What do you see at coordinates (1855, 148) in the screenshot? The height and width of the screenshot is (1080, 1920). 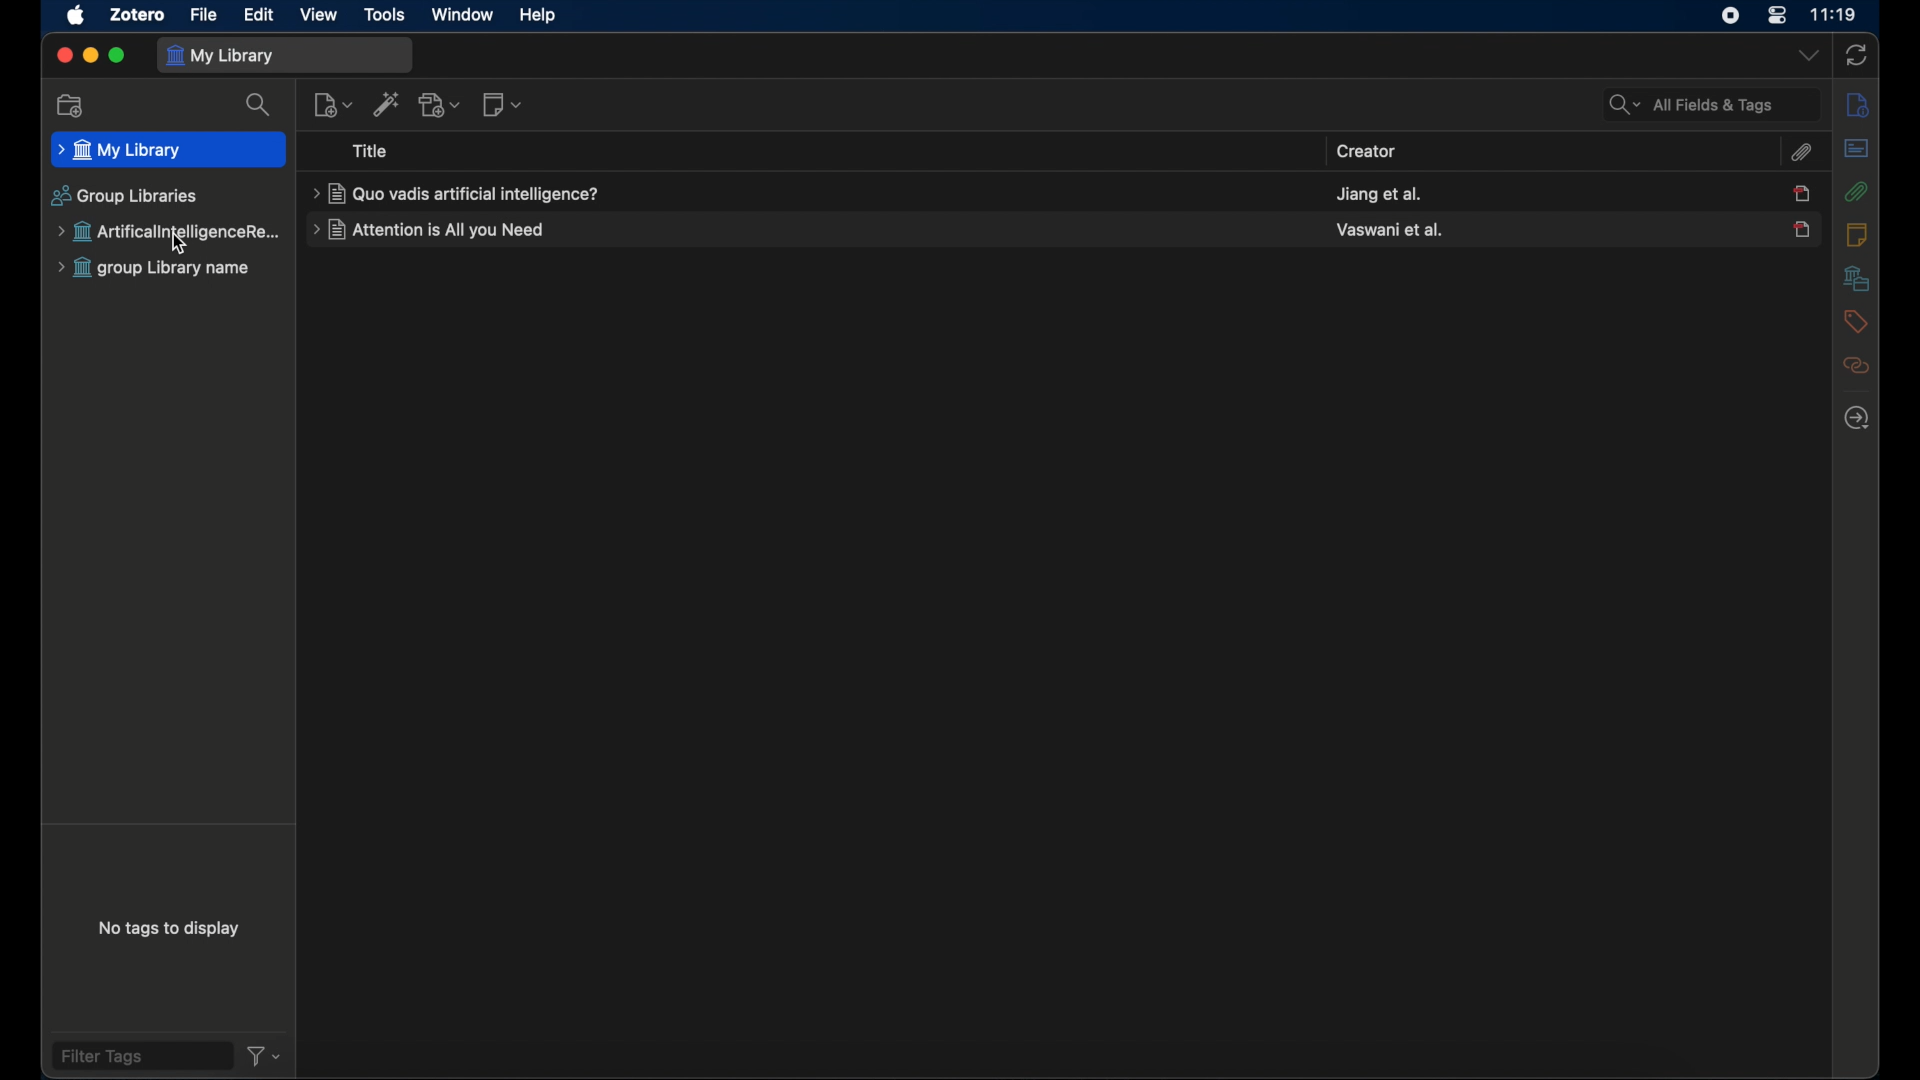 I see `abstract` at bounding box center [1855, 148].